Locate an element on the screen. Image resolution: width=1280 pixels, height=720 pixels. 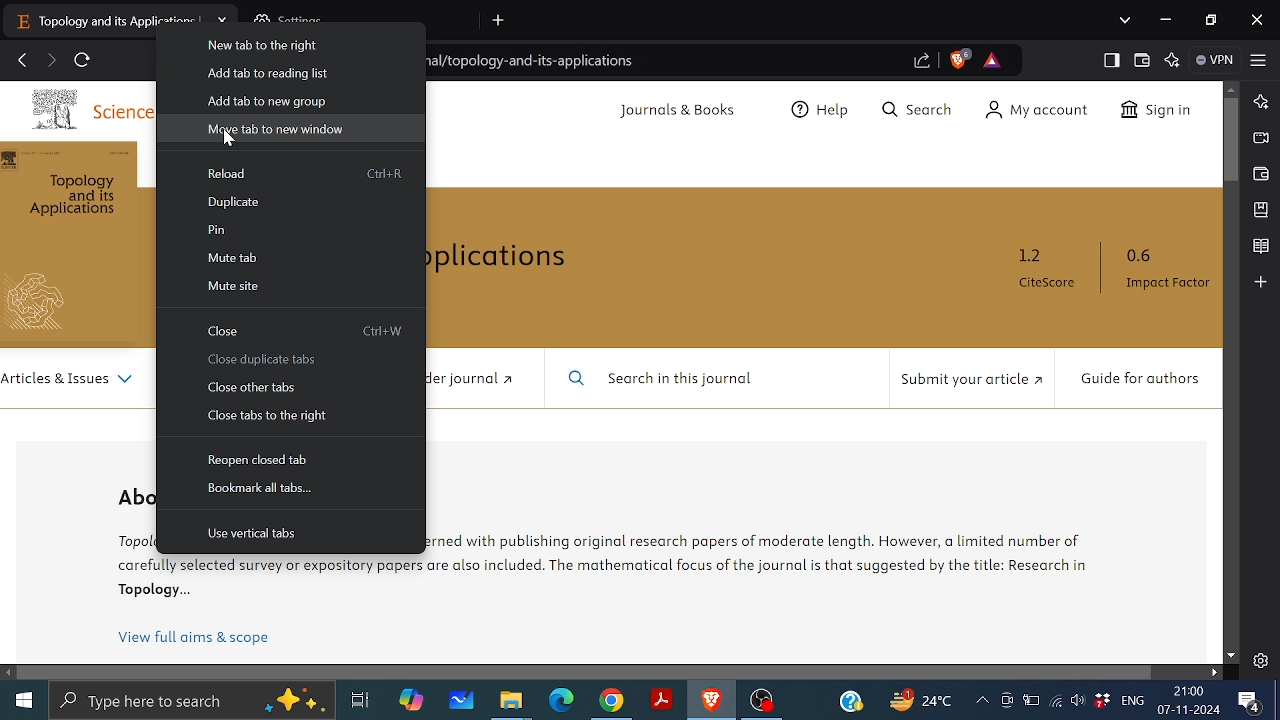
Reading list is located at coordinates (1260, 247).